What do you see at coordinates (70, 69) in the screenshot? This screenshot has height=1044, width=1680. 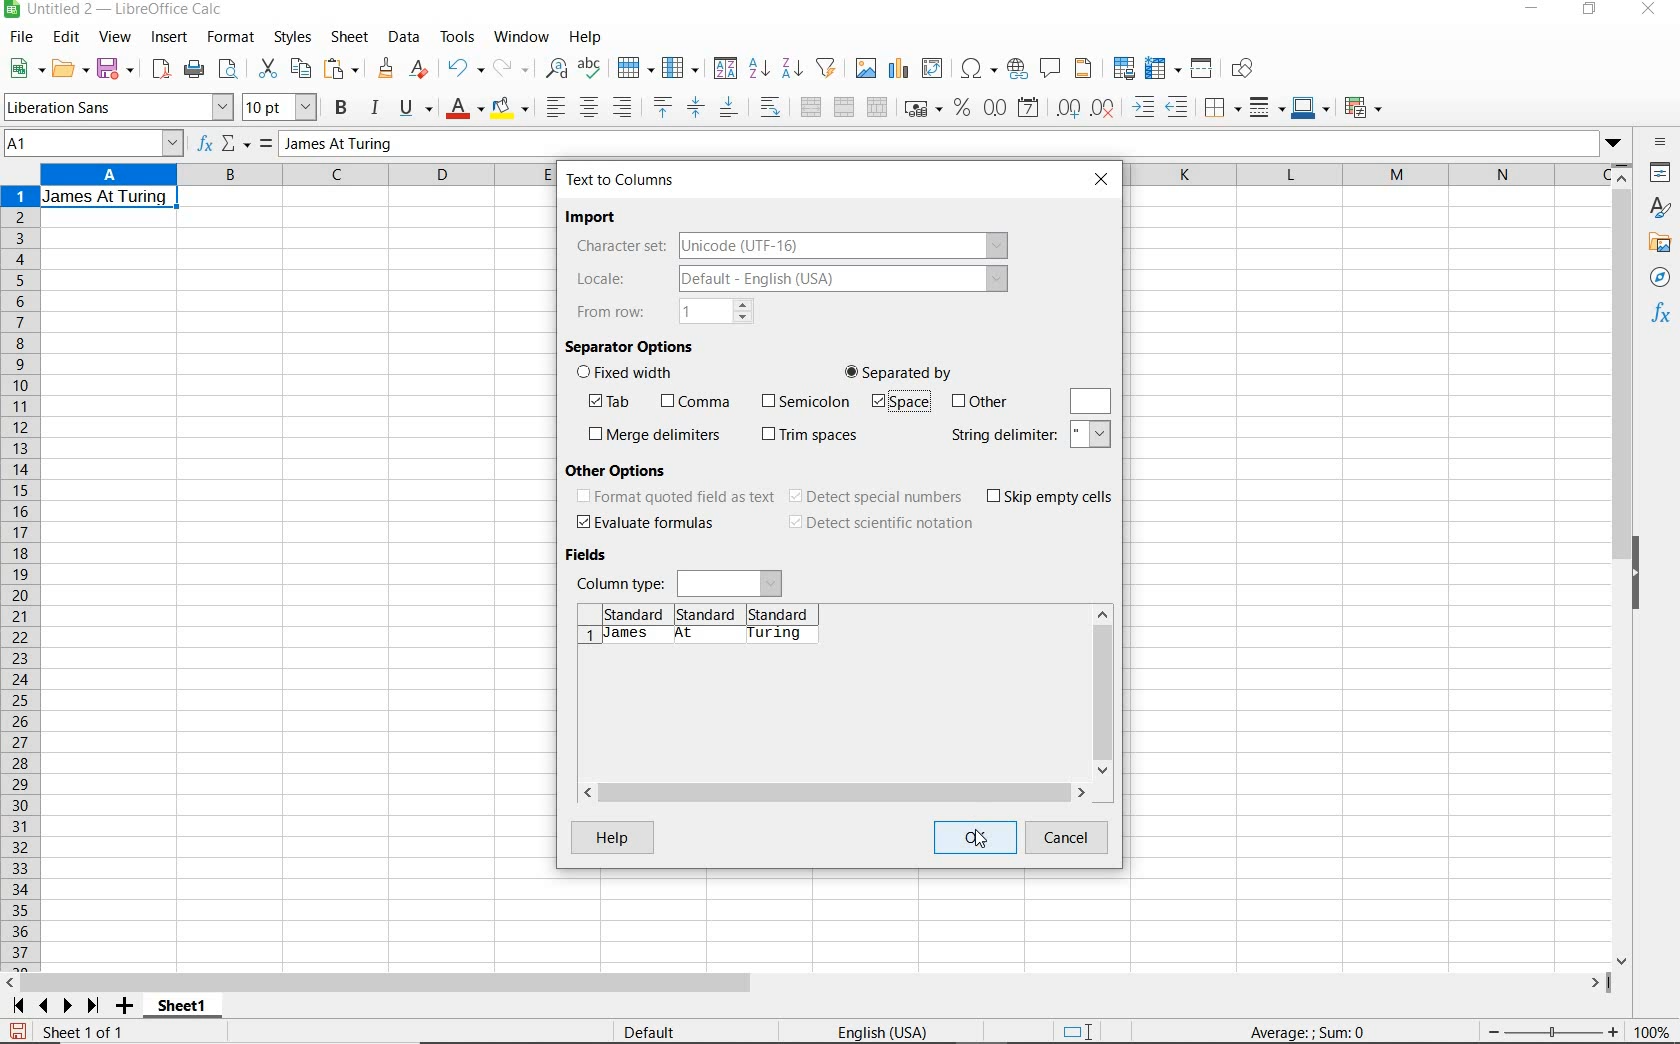 I see `open` at bounding box center [70, 69].